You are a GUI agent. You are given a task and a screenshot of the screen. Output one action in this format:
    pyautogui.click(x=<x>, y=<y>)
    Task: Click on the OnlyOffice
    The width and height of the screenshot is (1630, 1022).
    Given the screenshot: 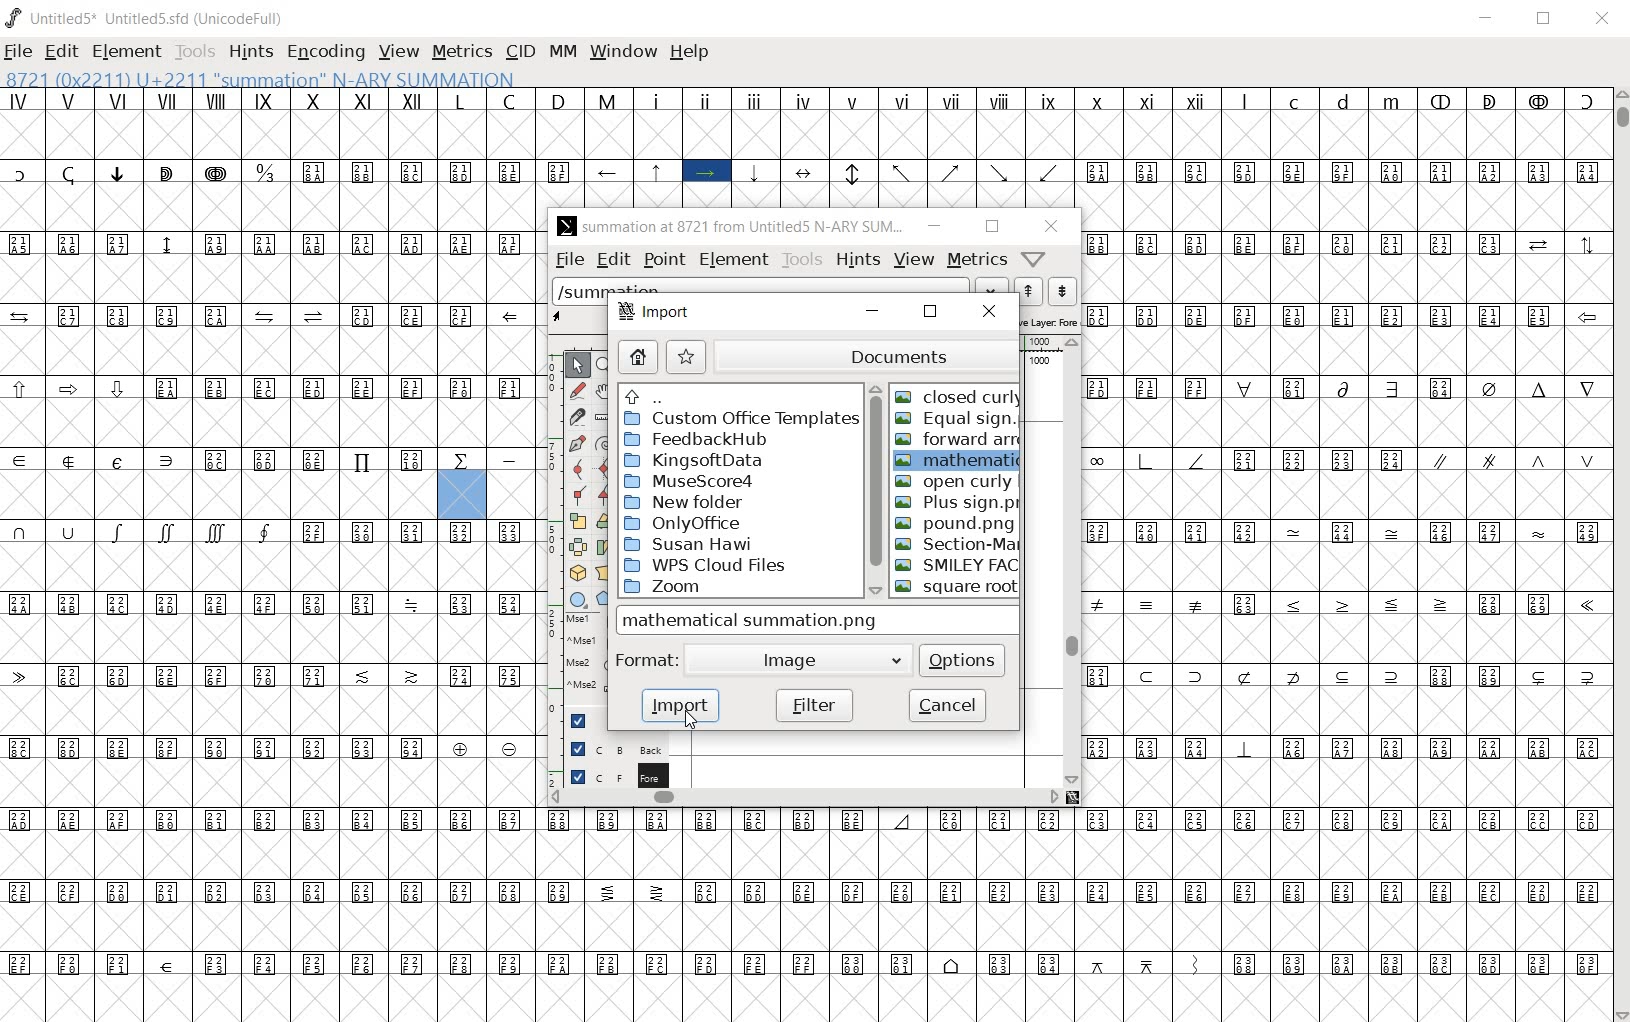 What is the action you would take?
    pyautogui.click(x=683, y=523)
    